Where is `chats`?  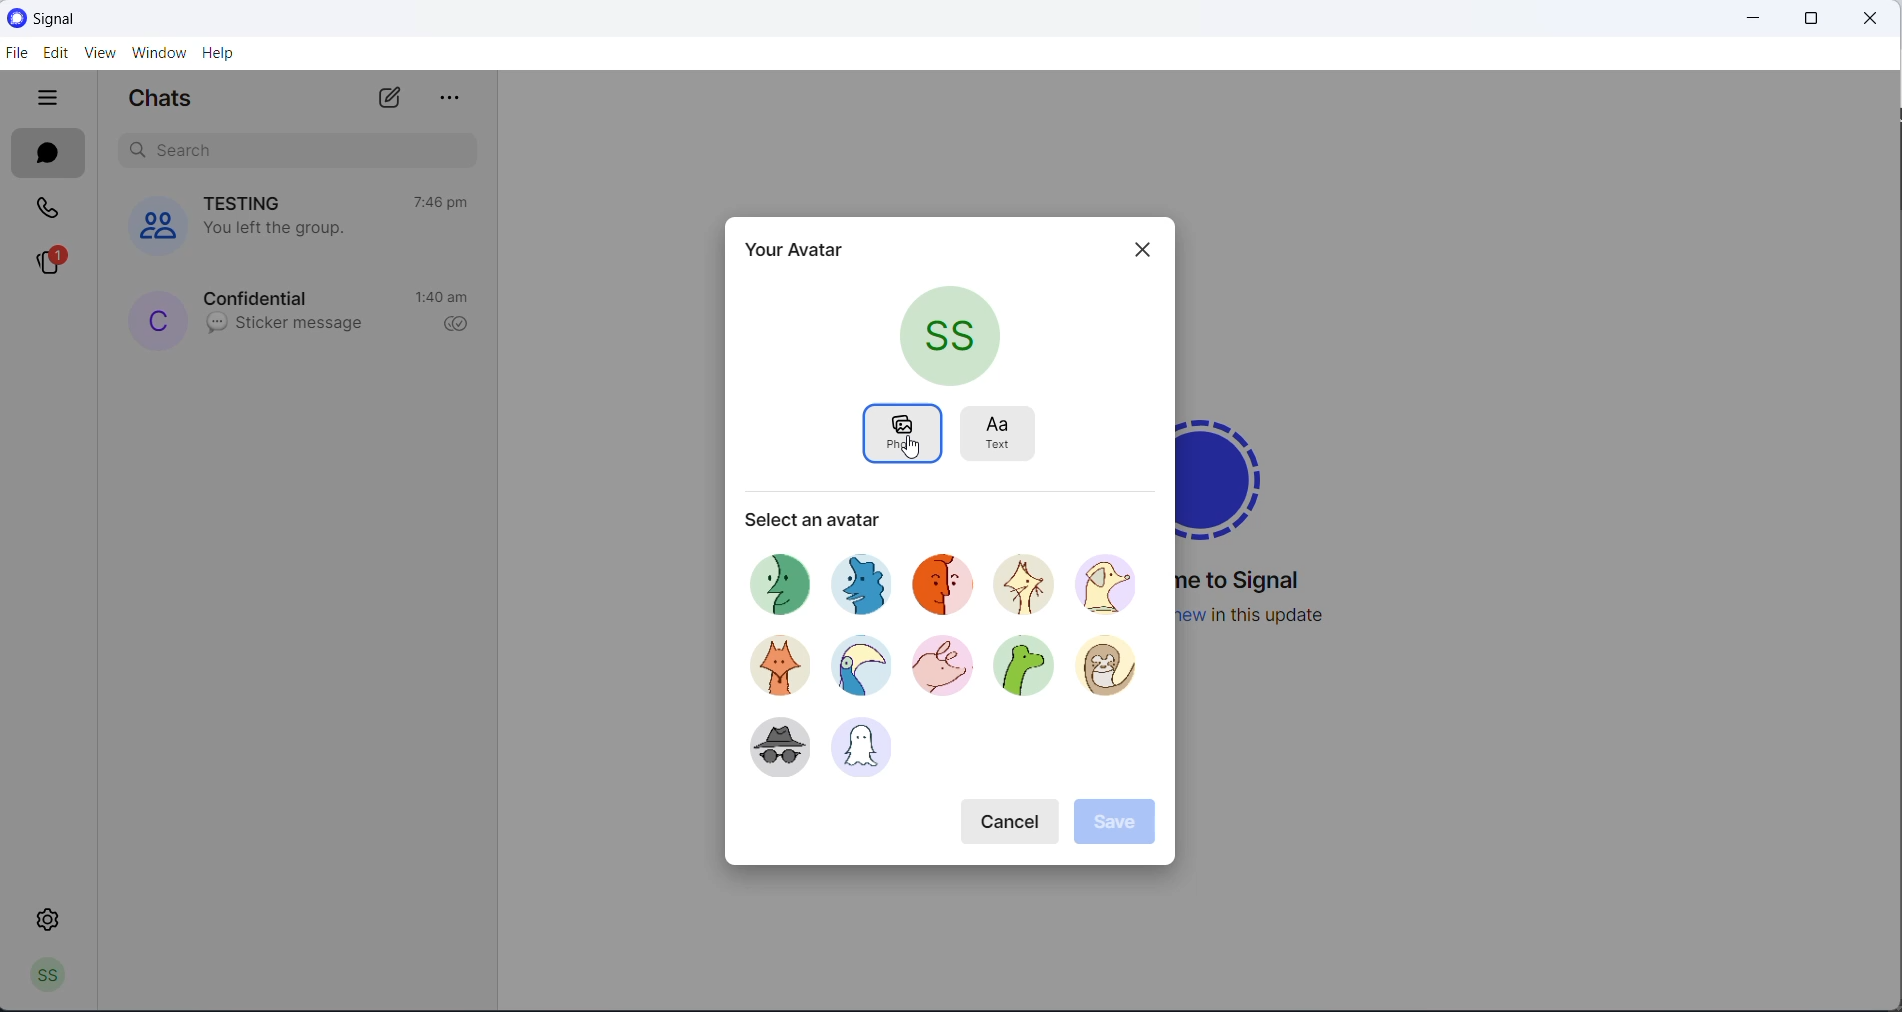
chats is located at coordinates (52, 156).